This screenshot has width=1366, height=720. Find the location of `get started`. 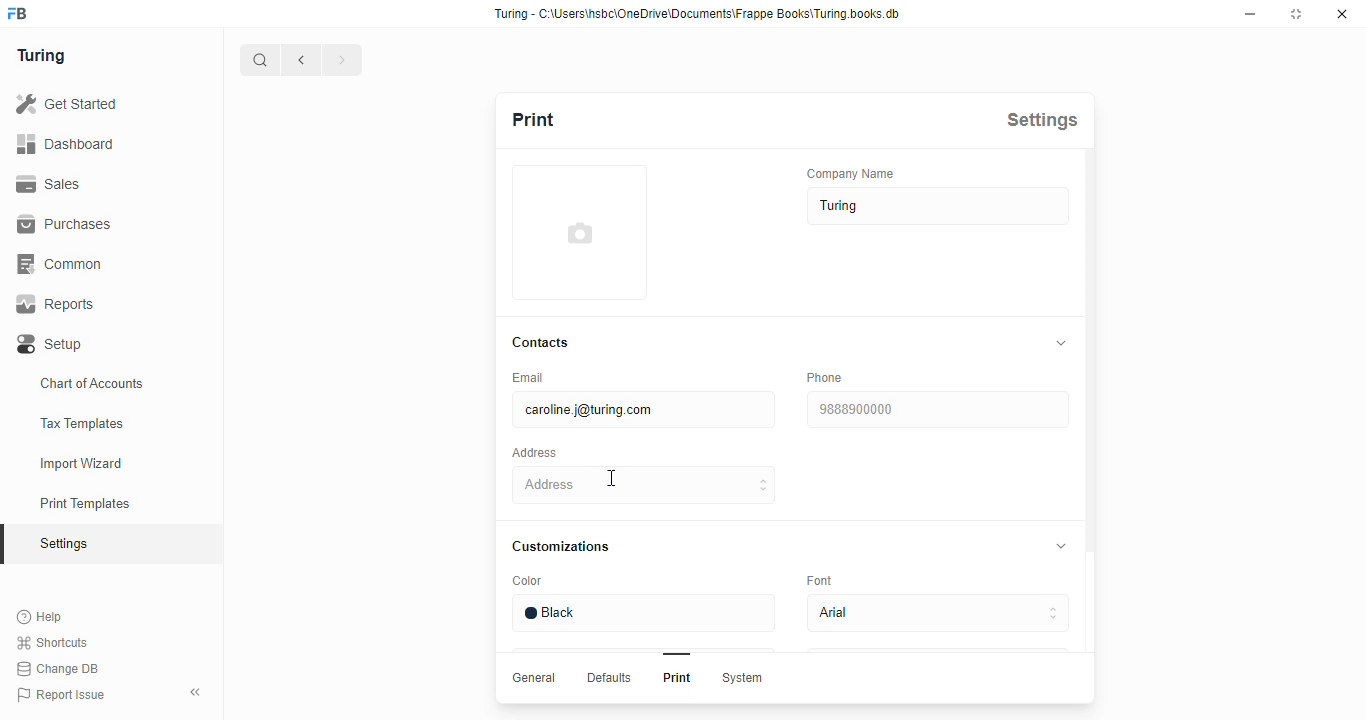

get started is located at coordinates (66, 104).